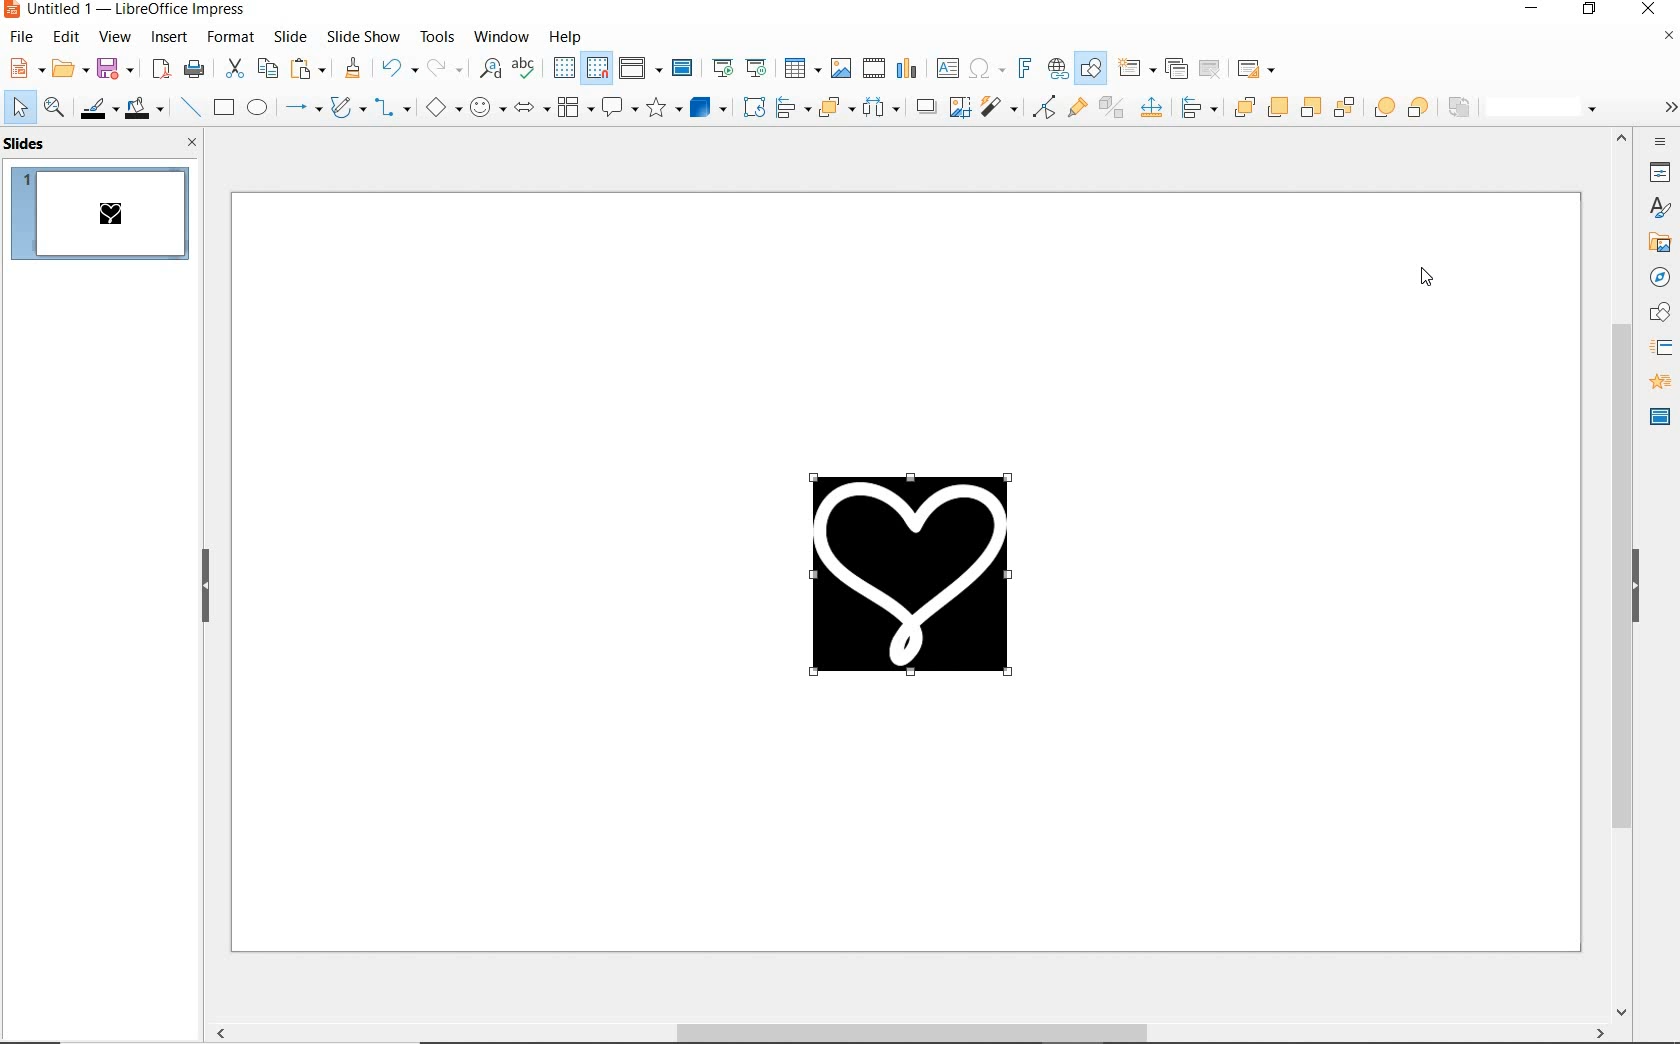 Image resolution: width=1680 pixels, height=1044 pixels. What do you see at coordinates (161, 69) in the screenshot?
I see `export as pdf` at bounding box center [161, 69].